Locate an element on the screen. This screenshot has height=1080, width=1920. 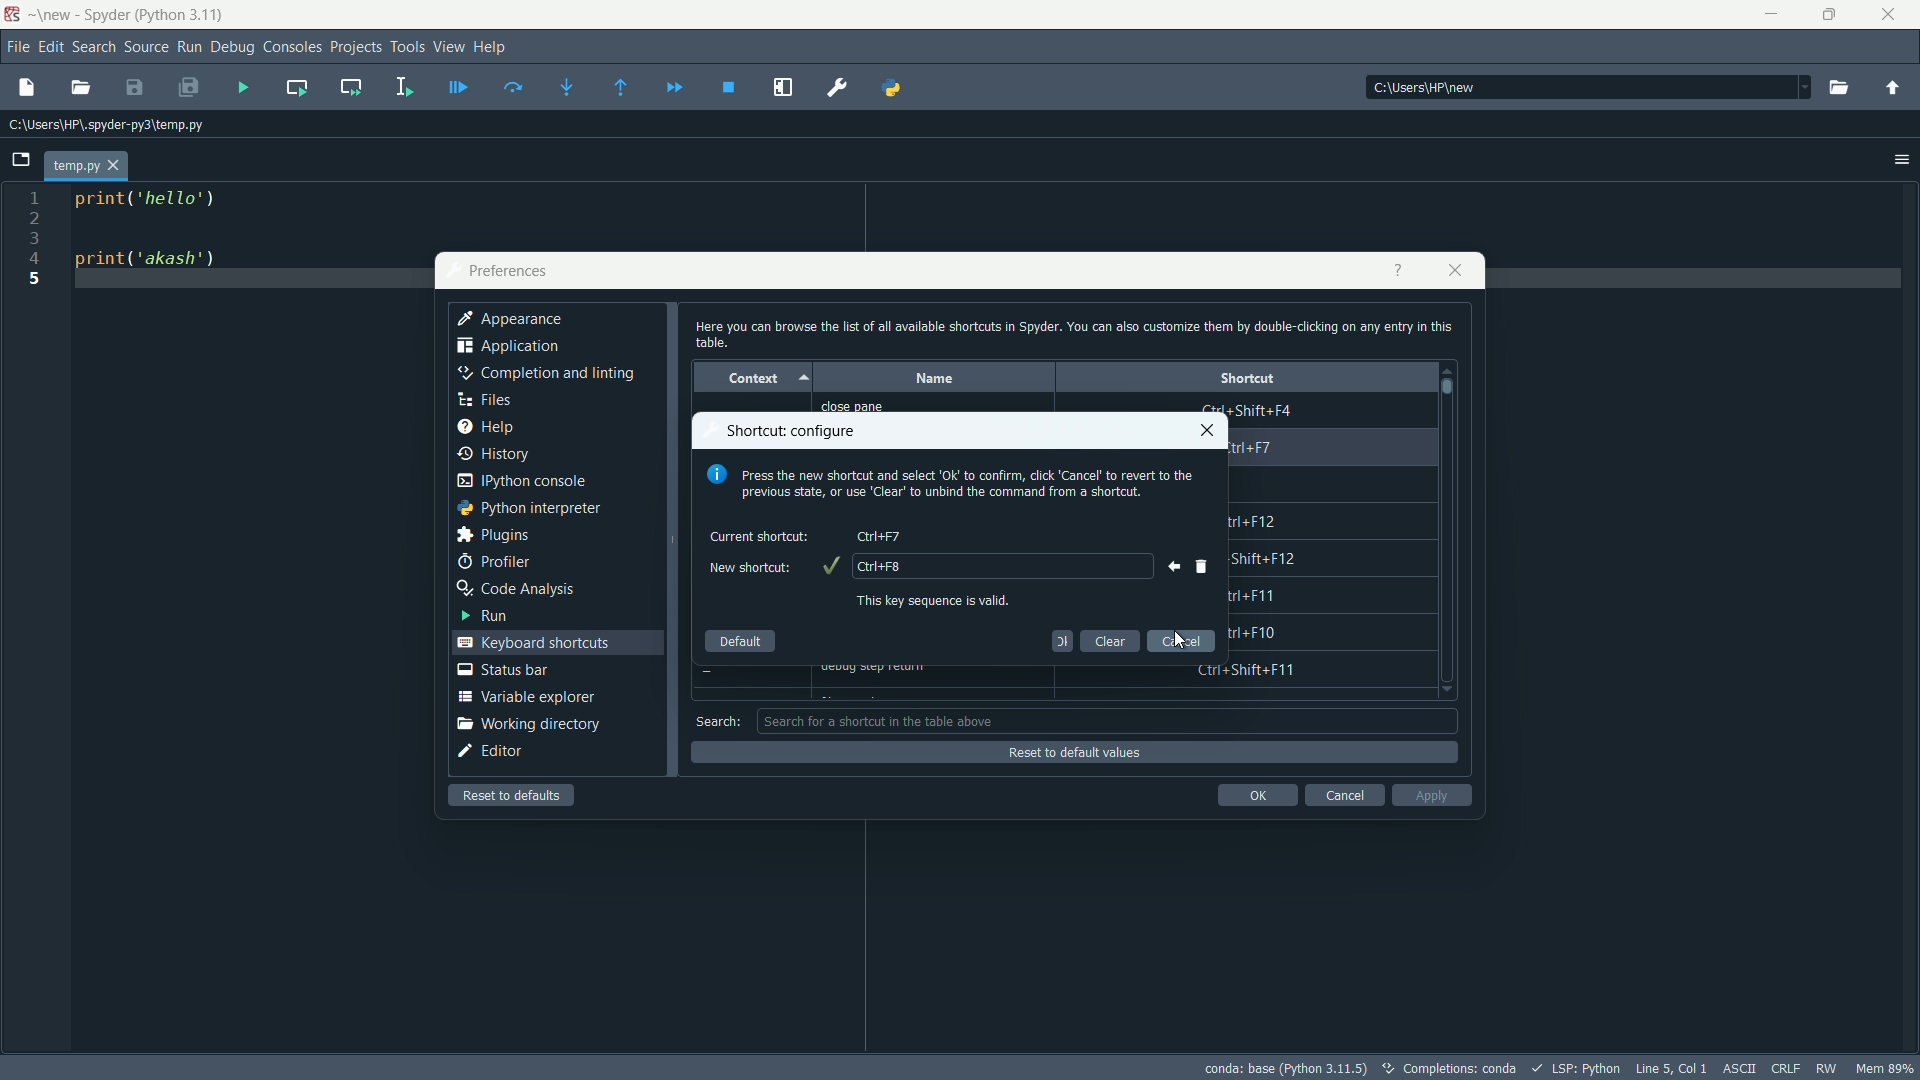
tick is located at coordinates (829, 566).